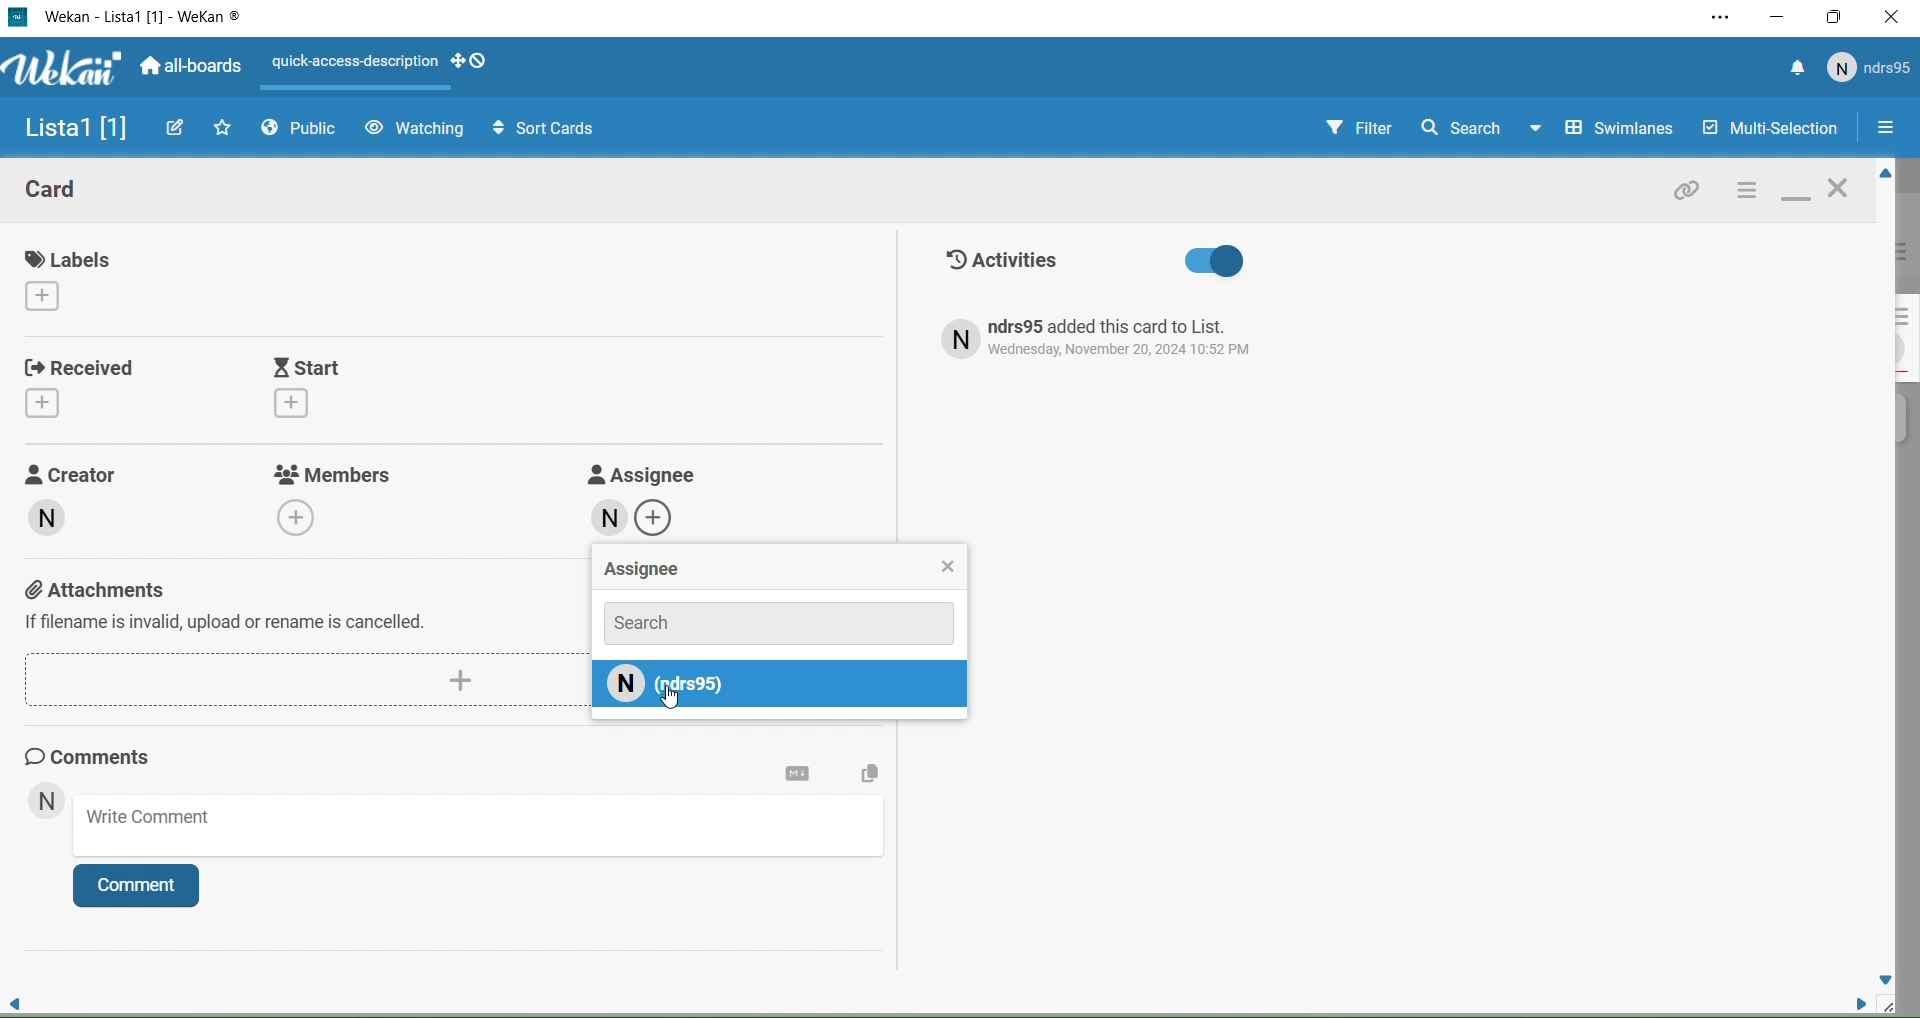 The width and height of the screenshot is (1920, 1018). I want to click on Asignee, so click(780, 570).